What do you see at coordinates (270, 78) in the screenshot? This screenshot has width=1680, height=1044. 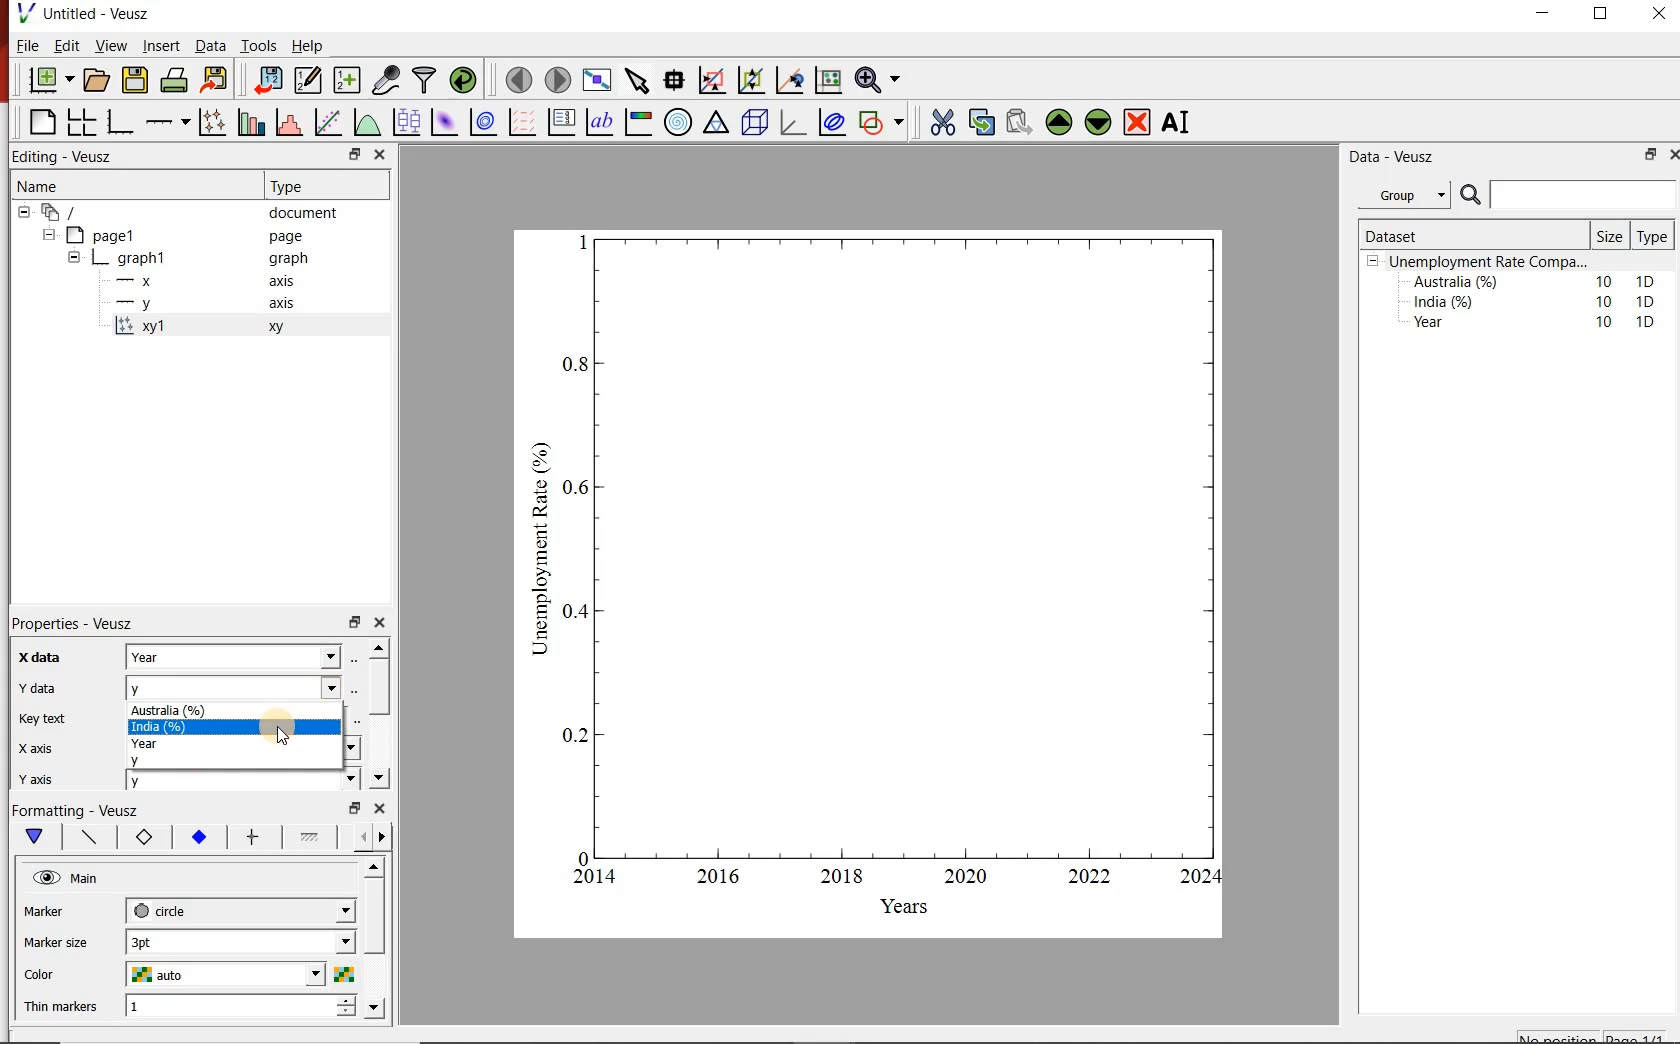 I see `import document` at bounding box center [270, 78].